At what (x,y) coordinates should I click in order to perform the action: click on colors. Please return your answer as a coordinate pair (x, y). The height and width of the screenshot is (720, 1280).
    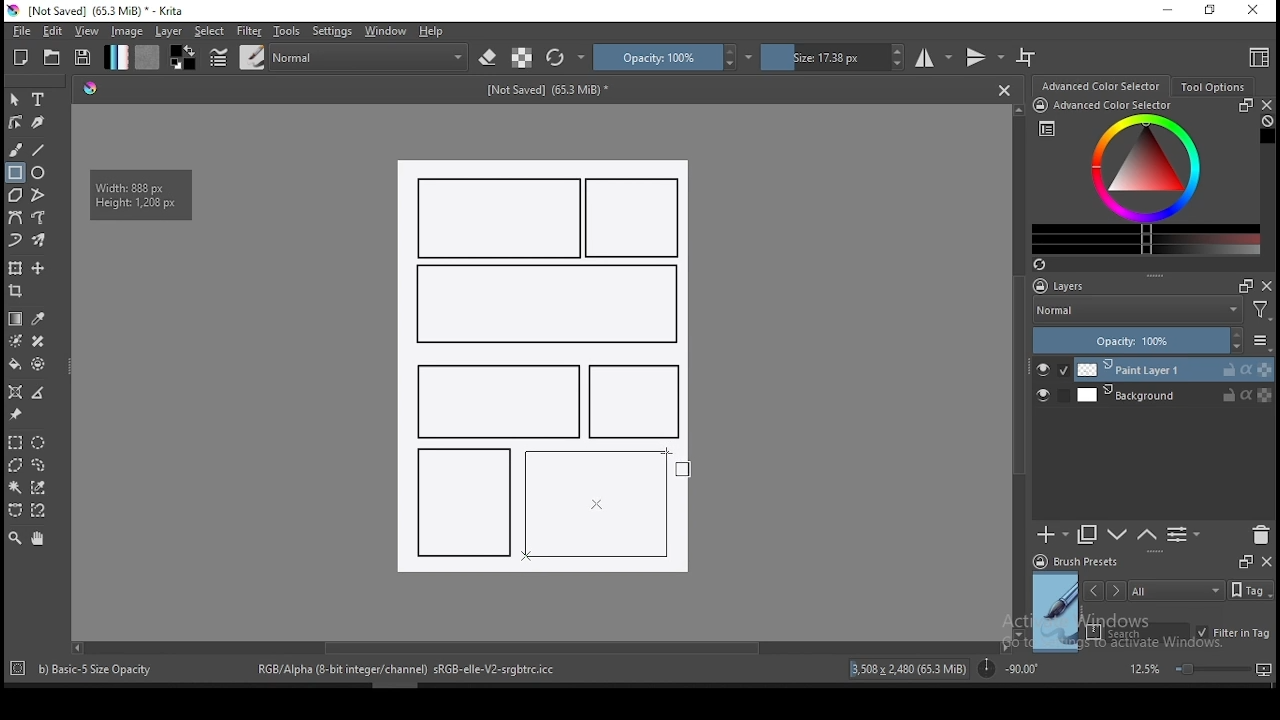
    Looking at the image, I should click on (183, 57).